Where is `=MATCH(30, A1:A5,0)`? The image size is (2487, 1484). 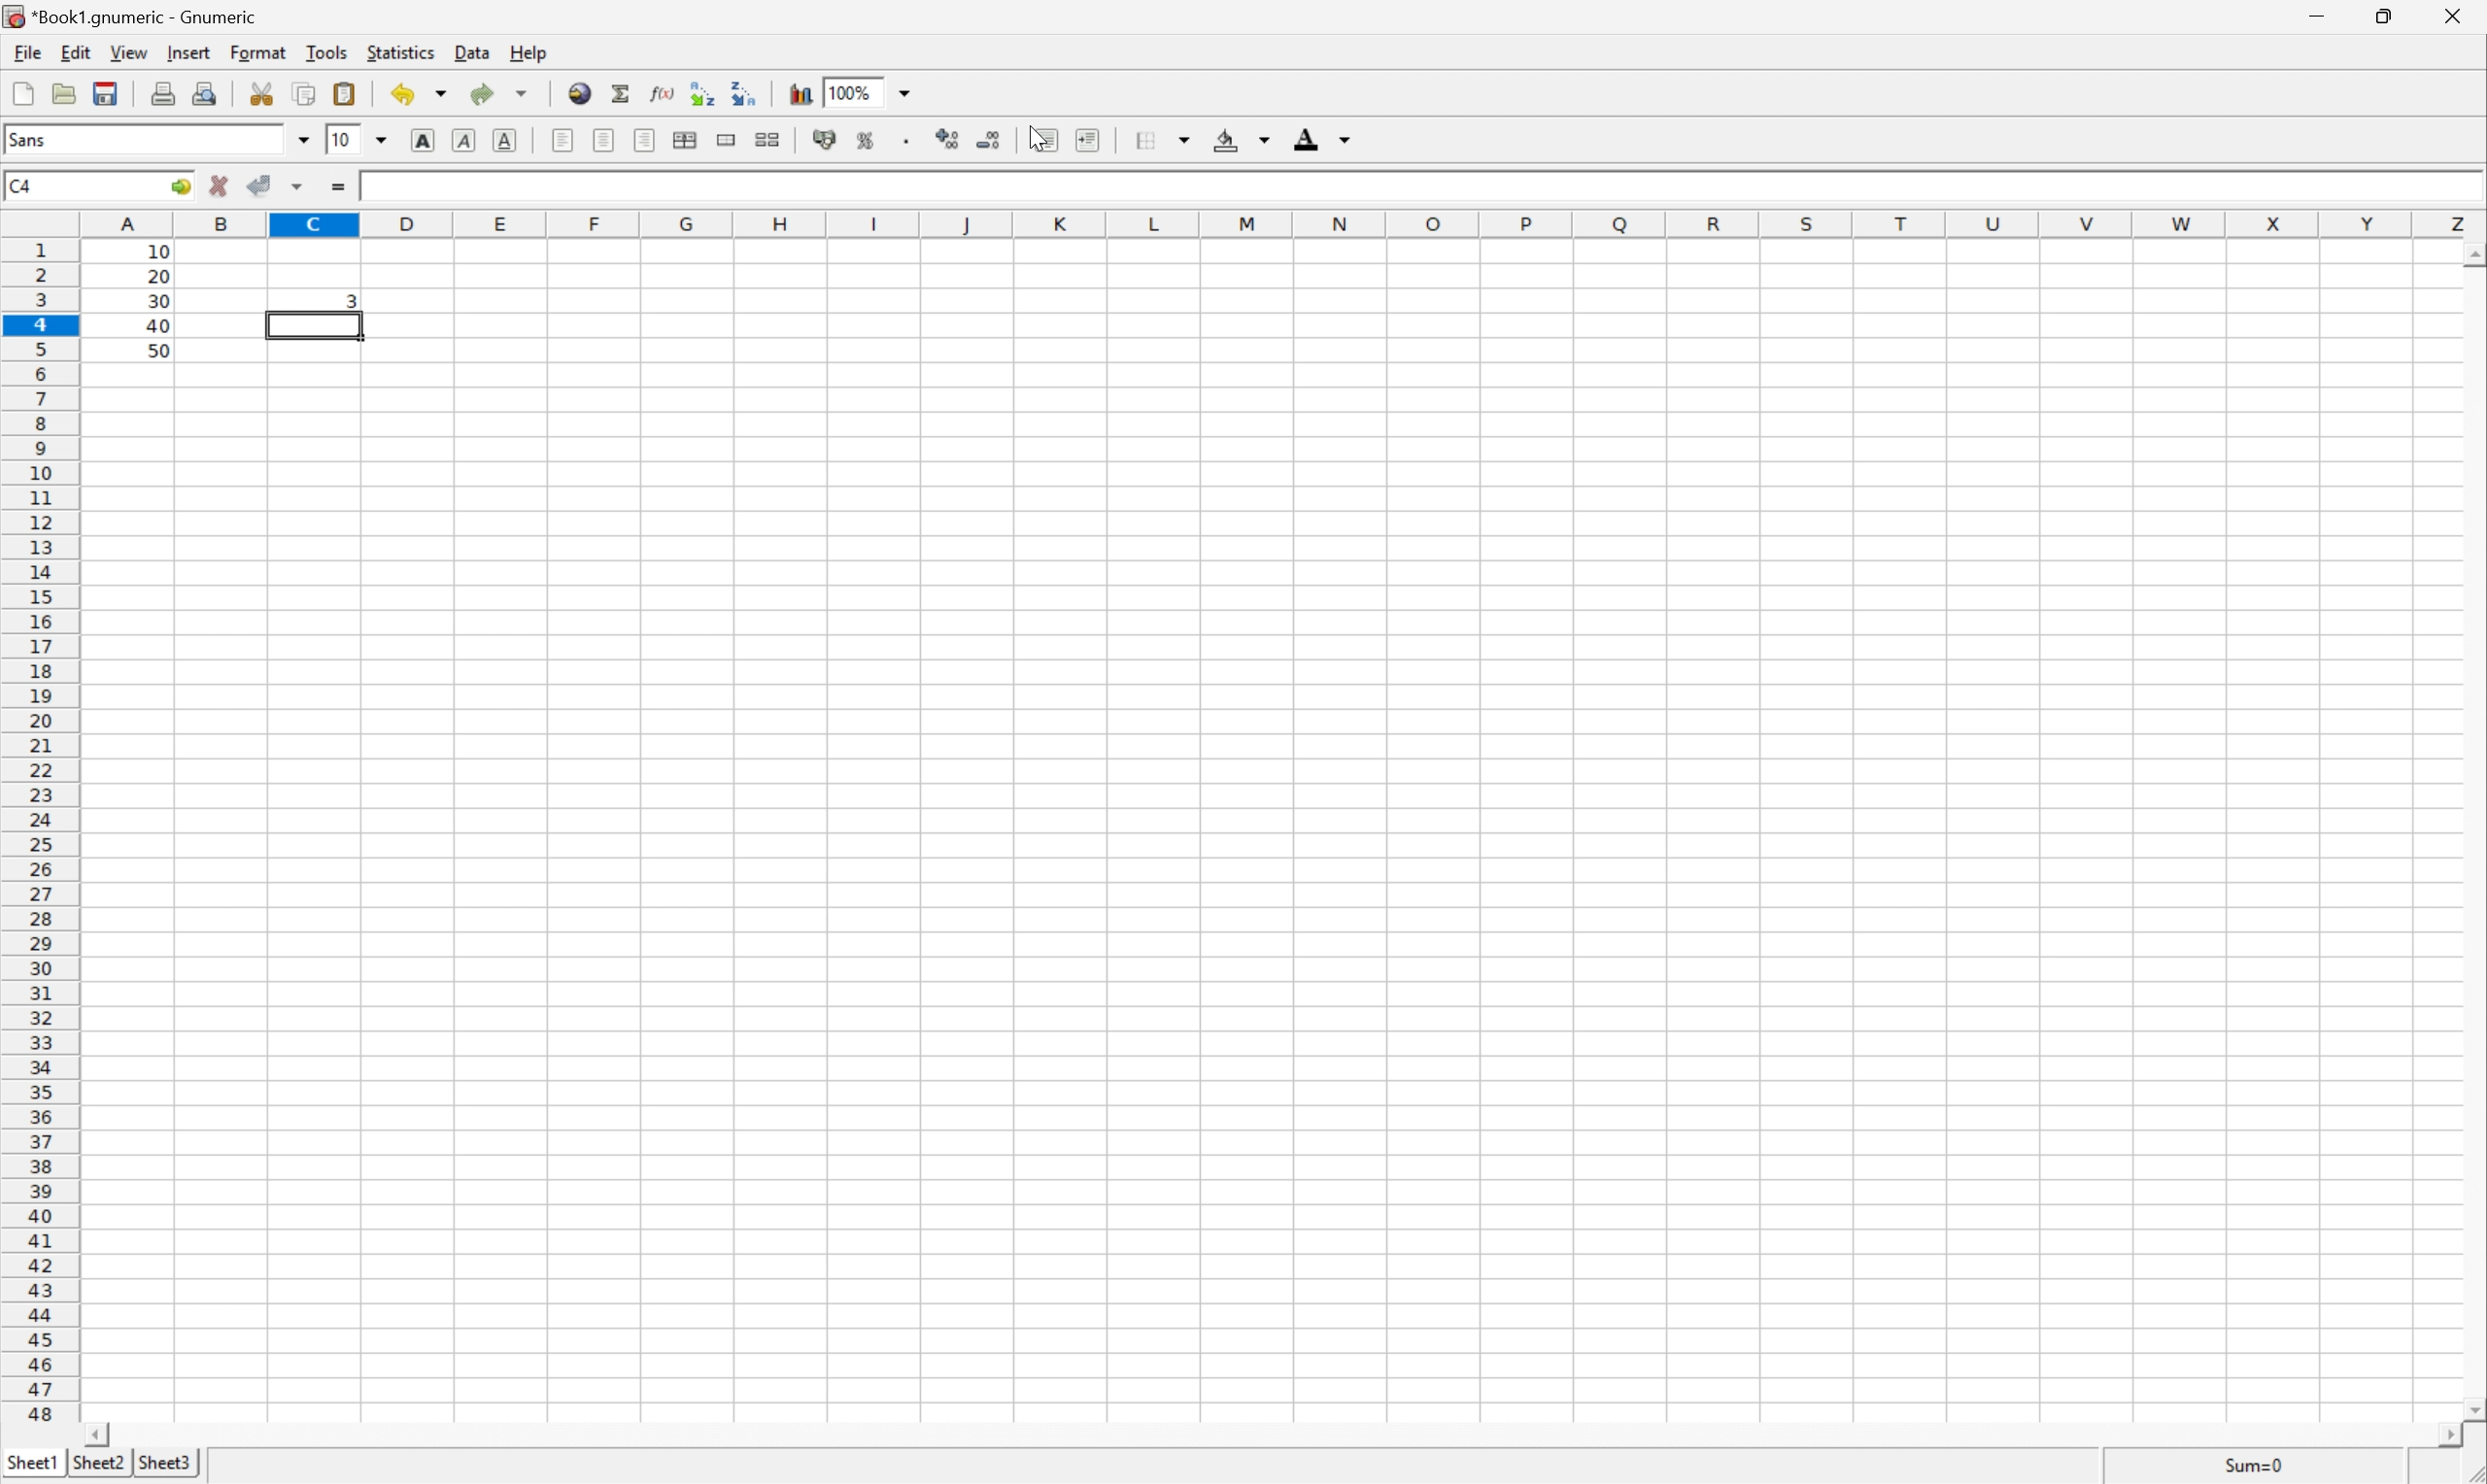 =MATCH(30, A1:A5,0) is located at coordinates (448, 188).